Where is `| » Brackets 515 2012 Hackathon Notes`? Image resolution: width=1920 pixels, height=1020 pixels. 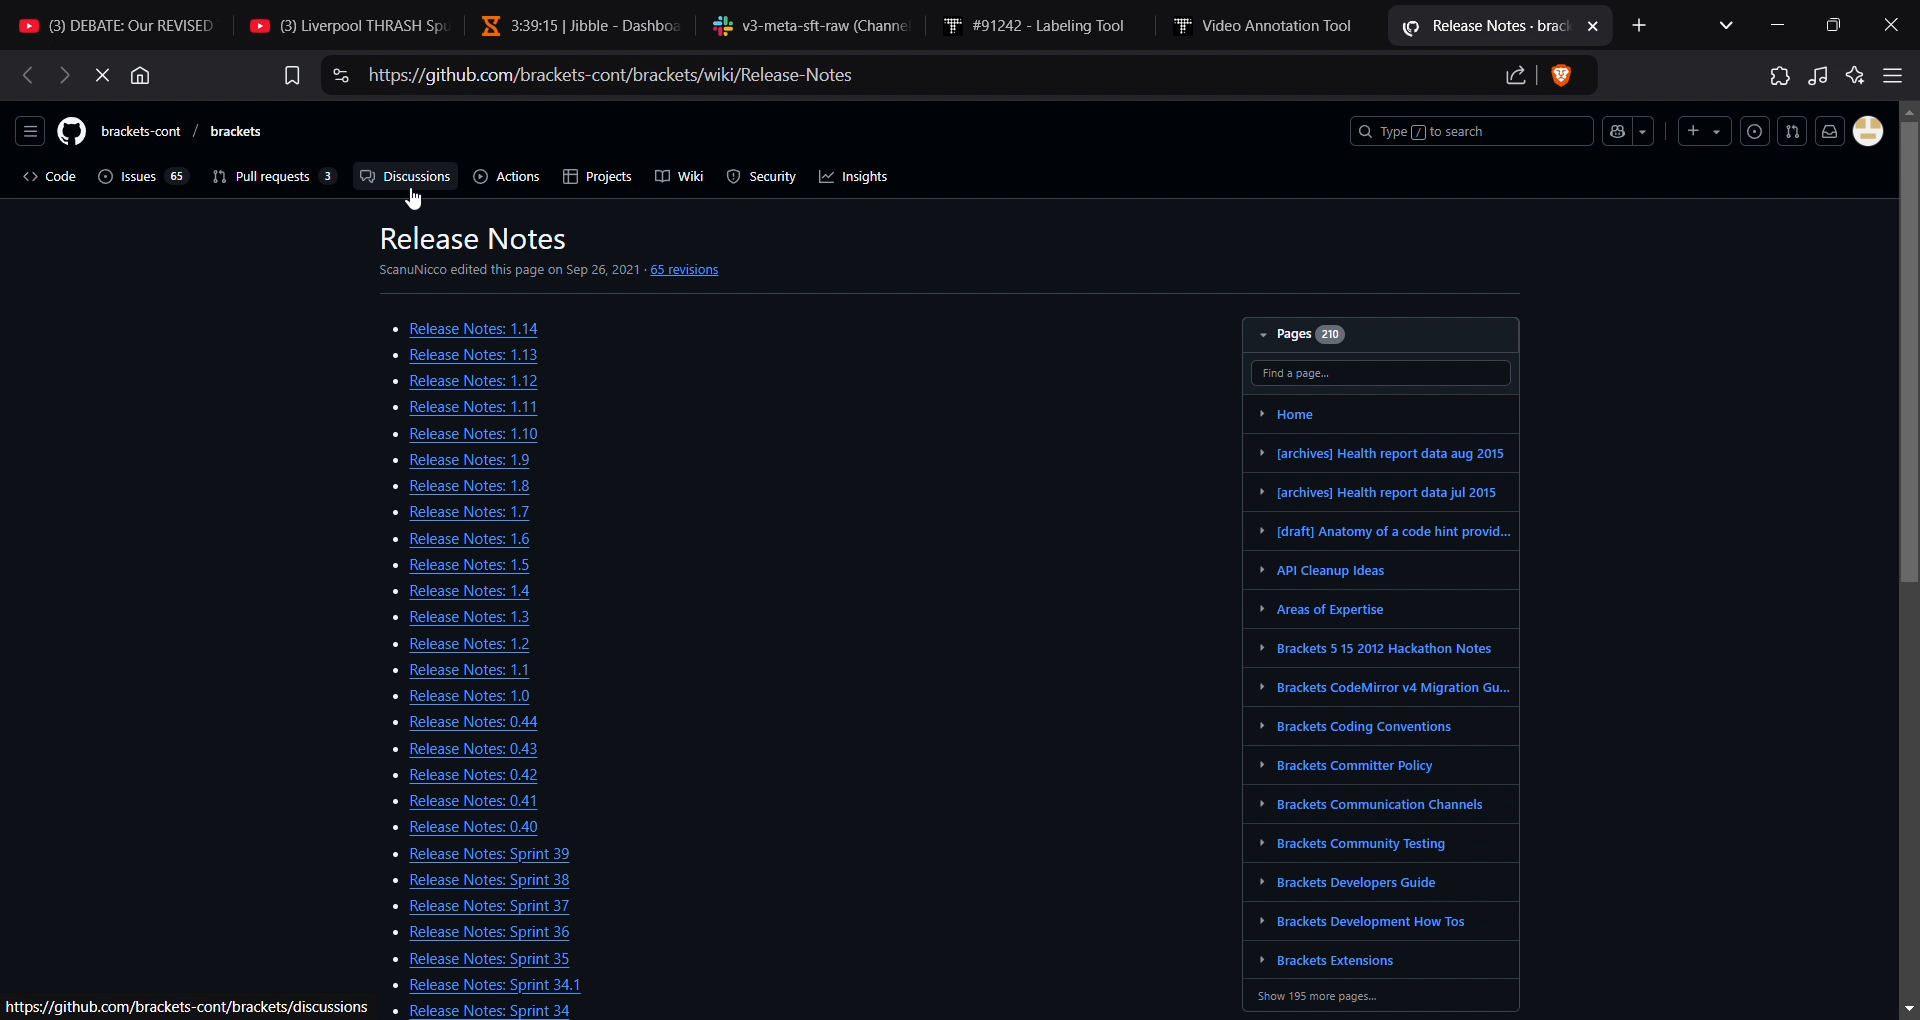 | » Brackets 515 2012 Hackathon Notes is located at coordinates (1363, 647).